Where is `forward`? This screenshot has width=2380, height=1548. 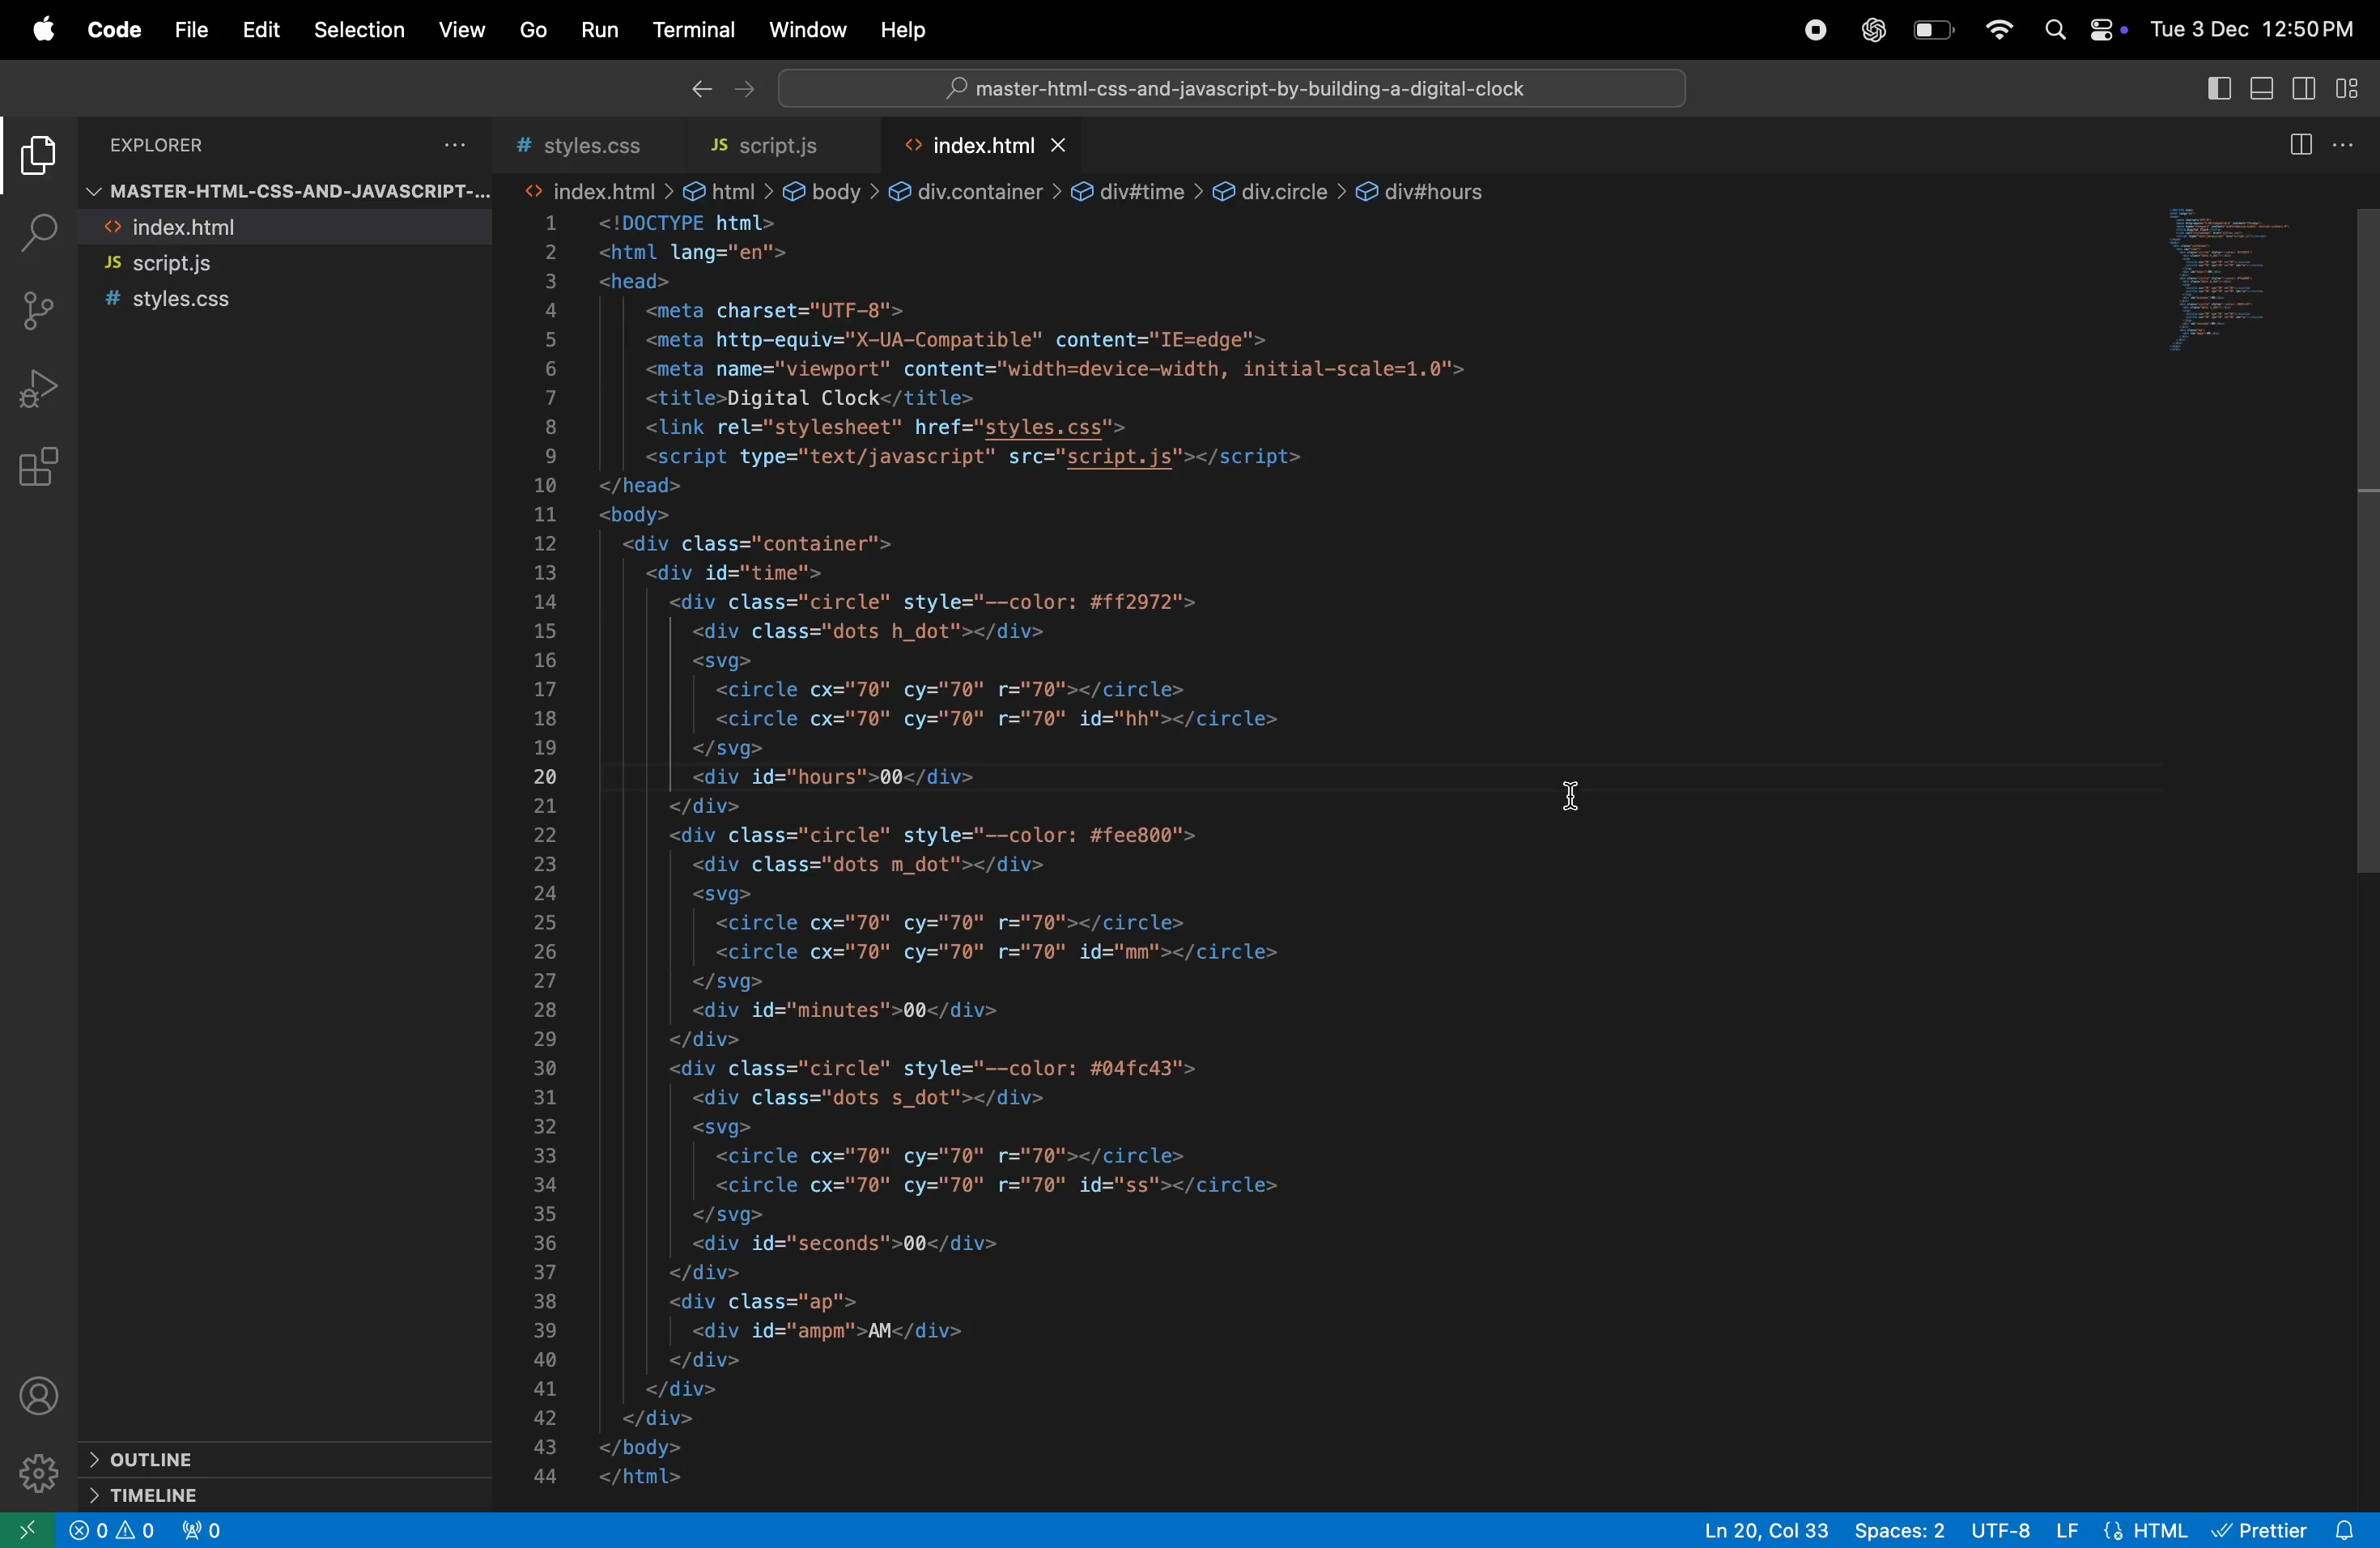
forward is located at coordinates (744, 91).